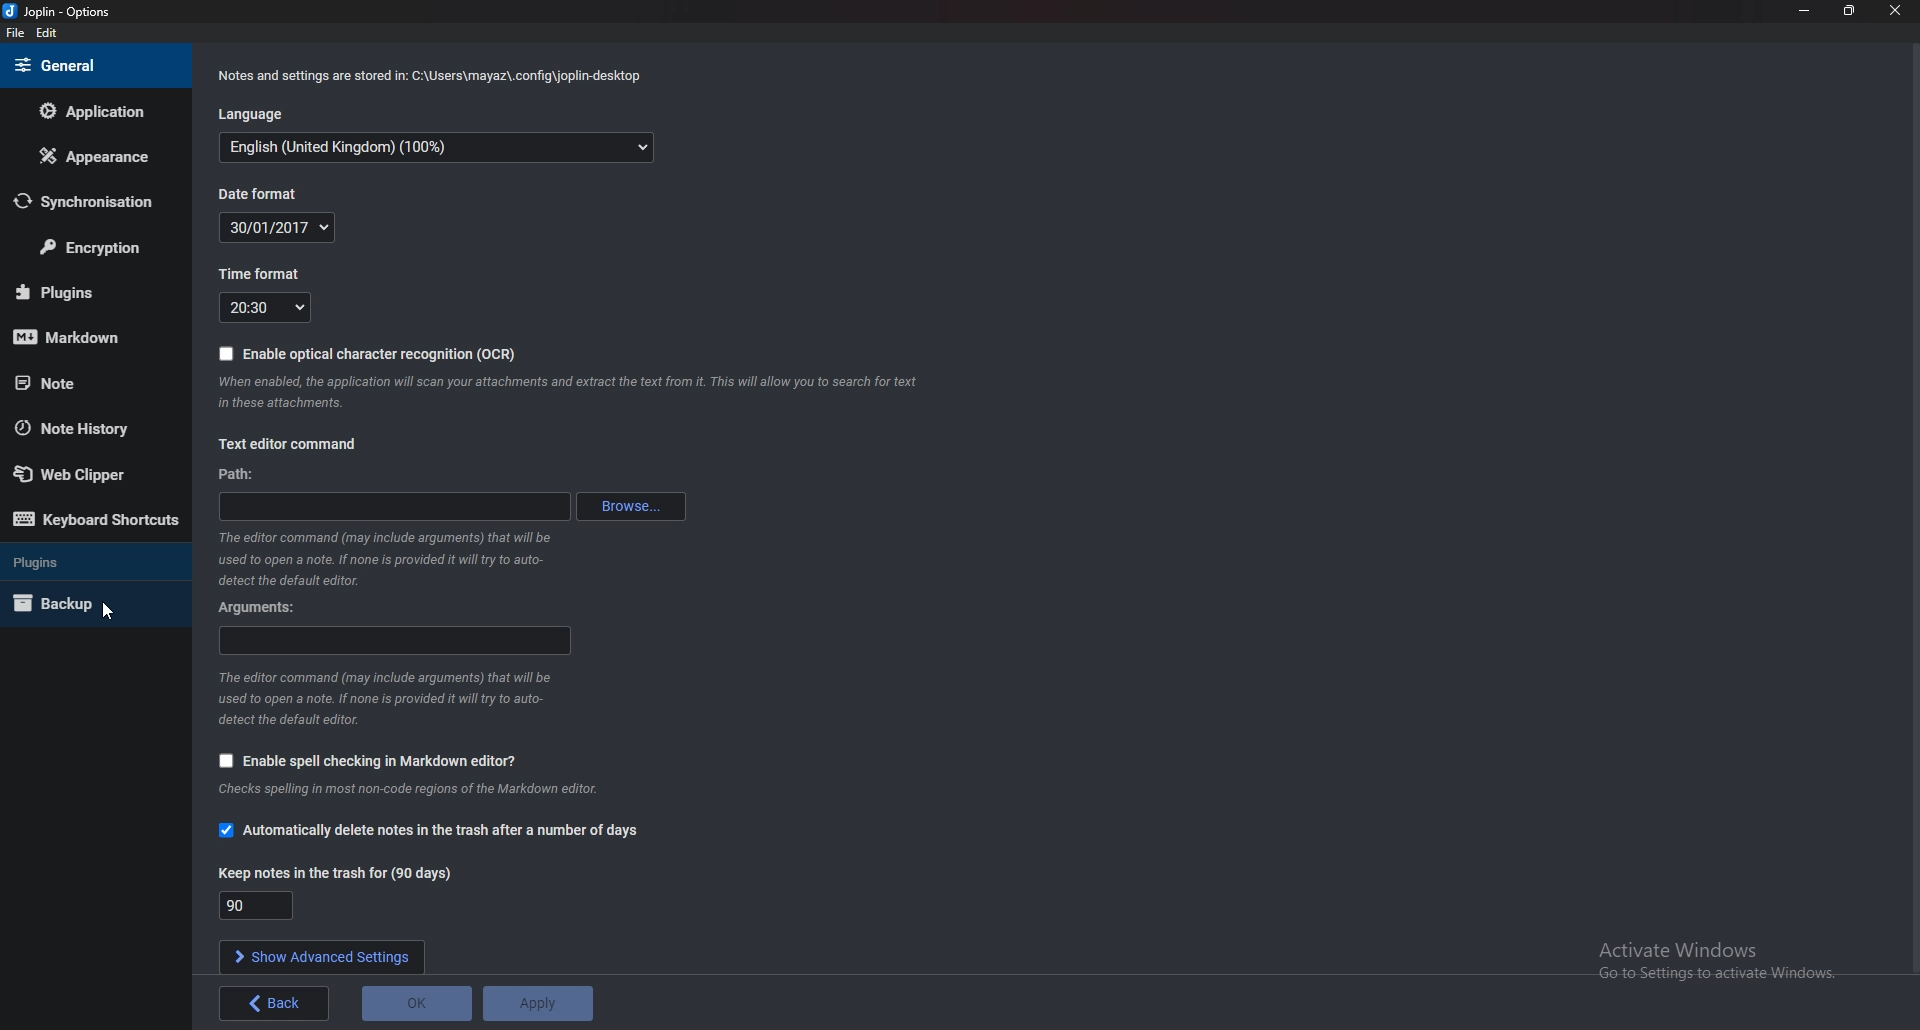 The height and width of the screenshot is (1030, 1920). Describe the element at coordinates (433, 834) in the screenshot. I see `Automatically delete notes` at that location.